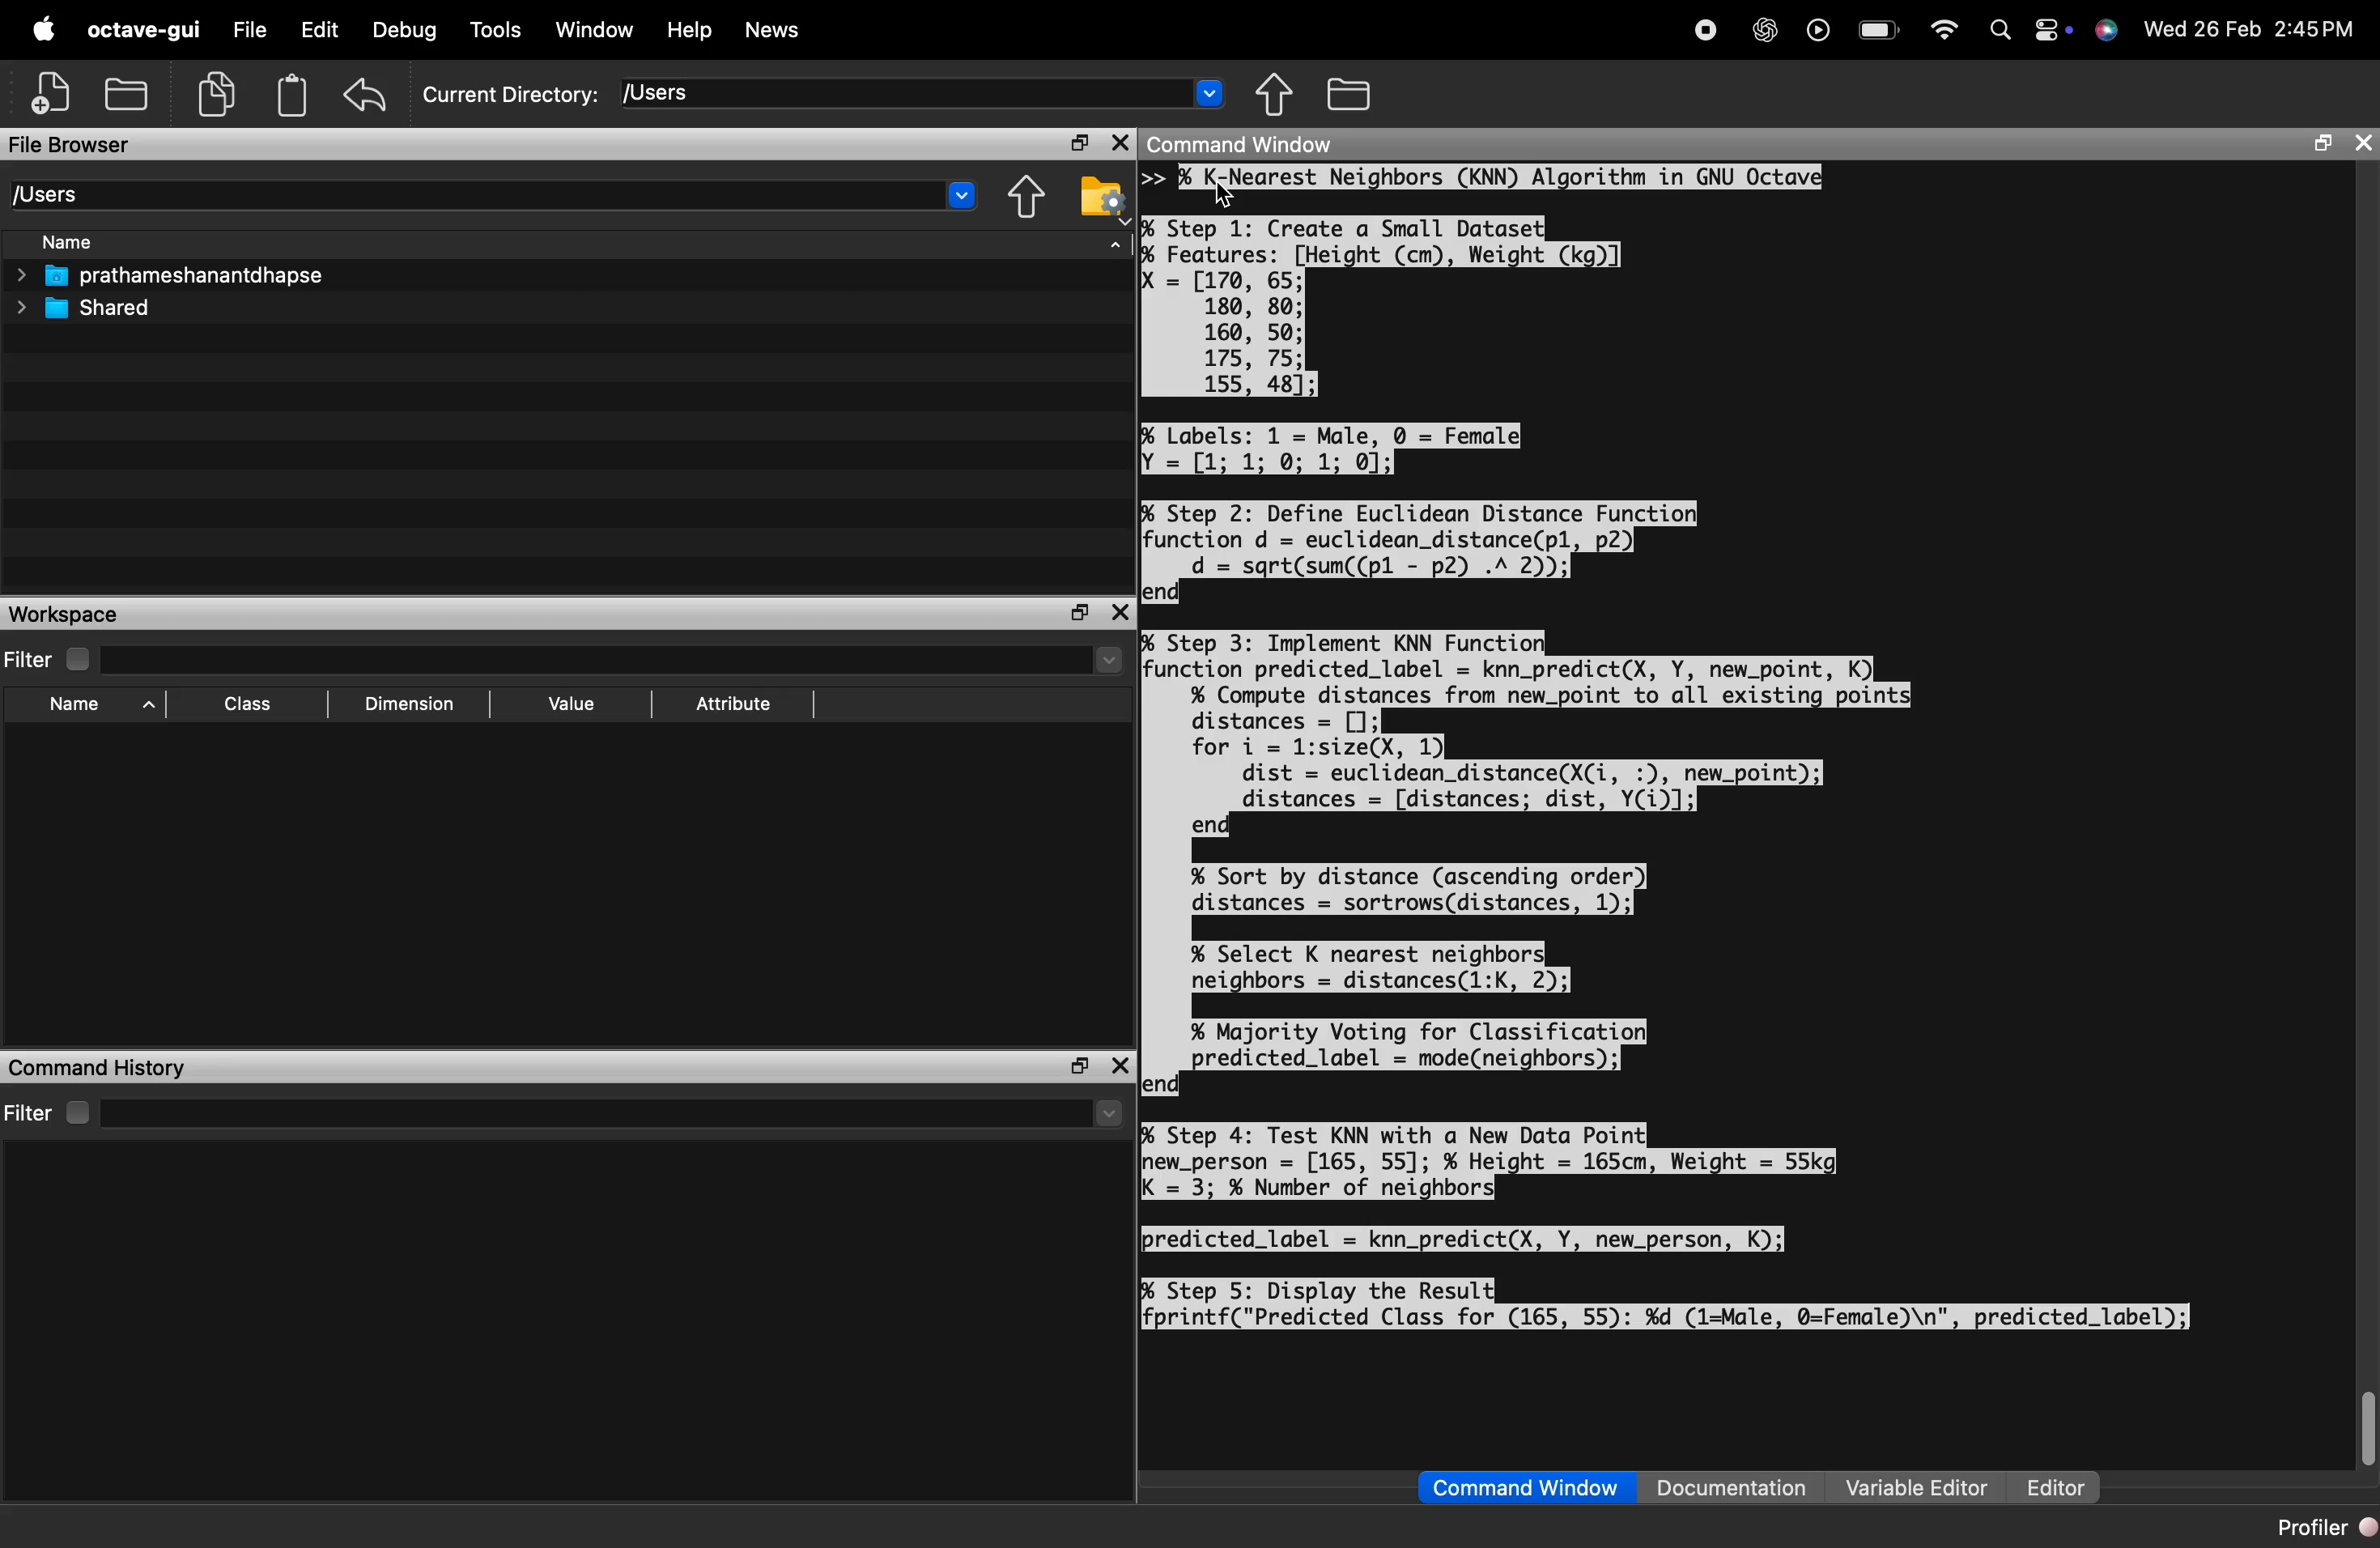  I want to click on settings, so click(1100, 207).